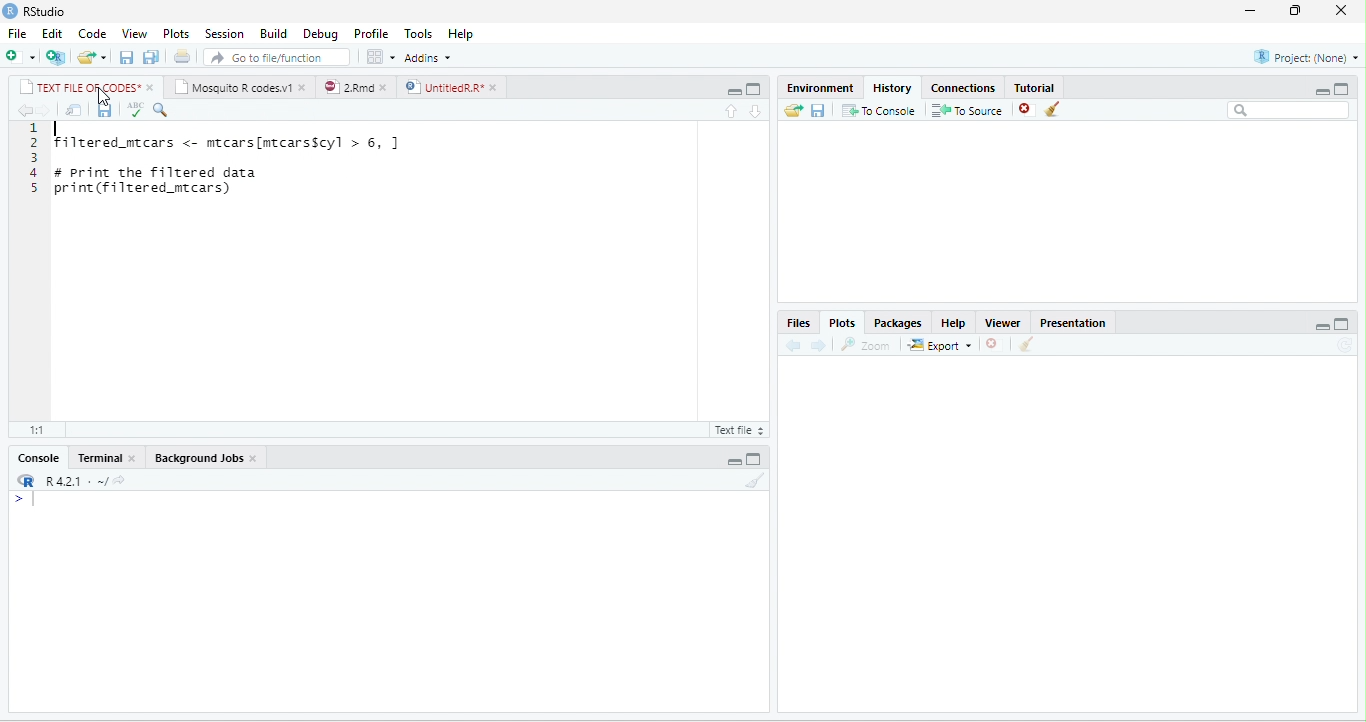  What do you see at coordinates (225, 33) in the screenshot?
I see `Session` at bounding box center [225, 33].